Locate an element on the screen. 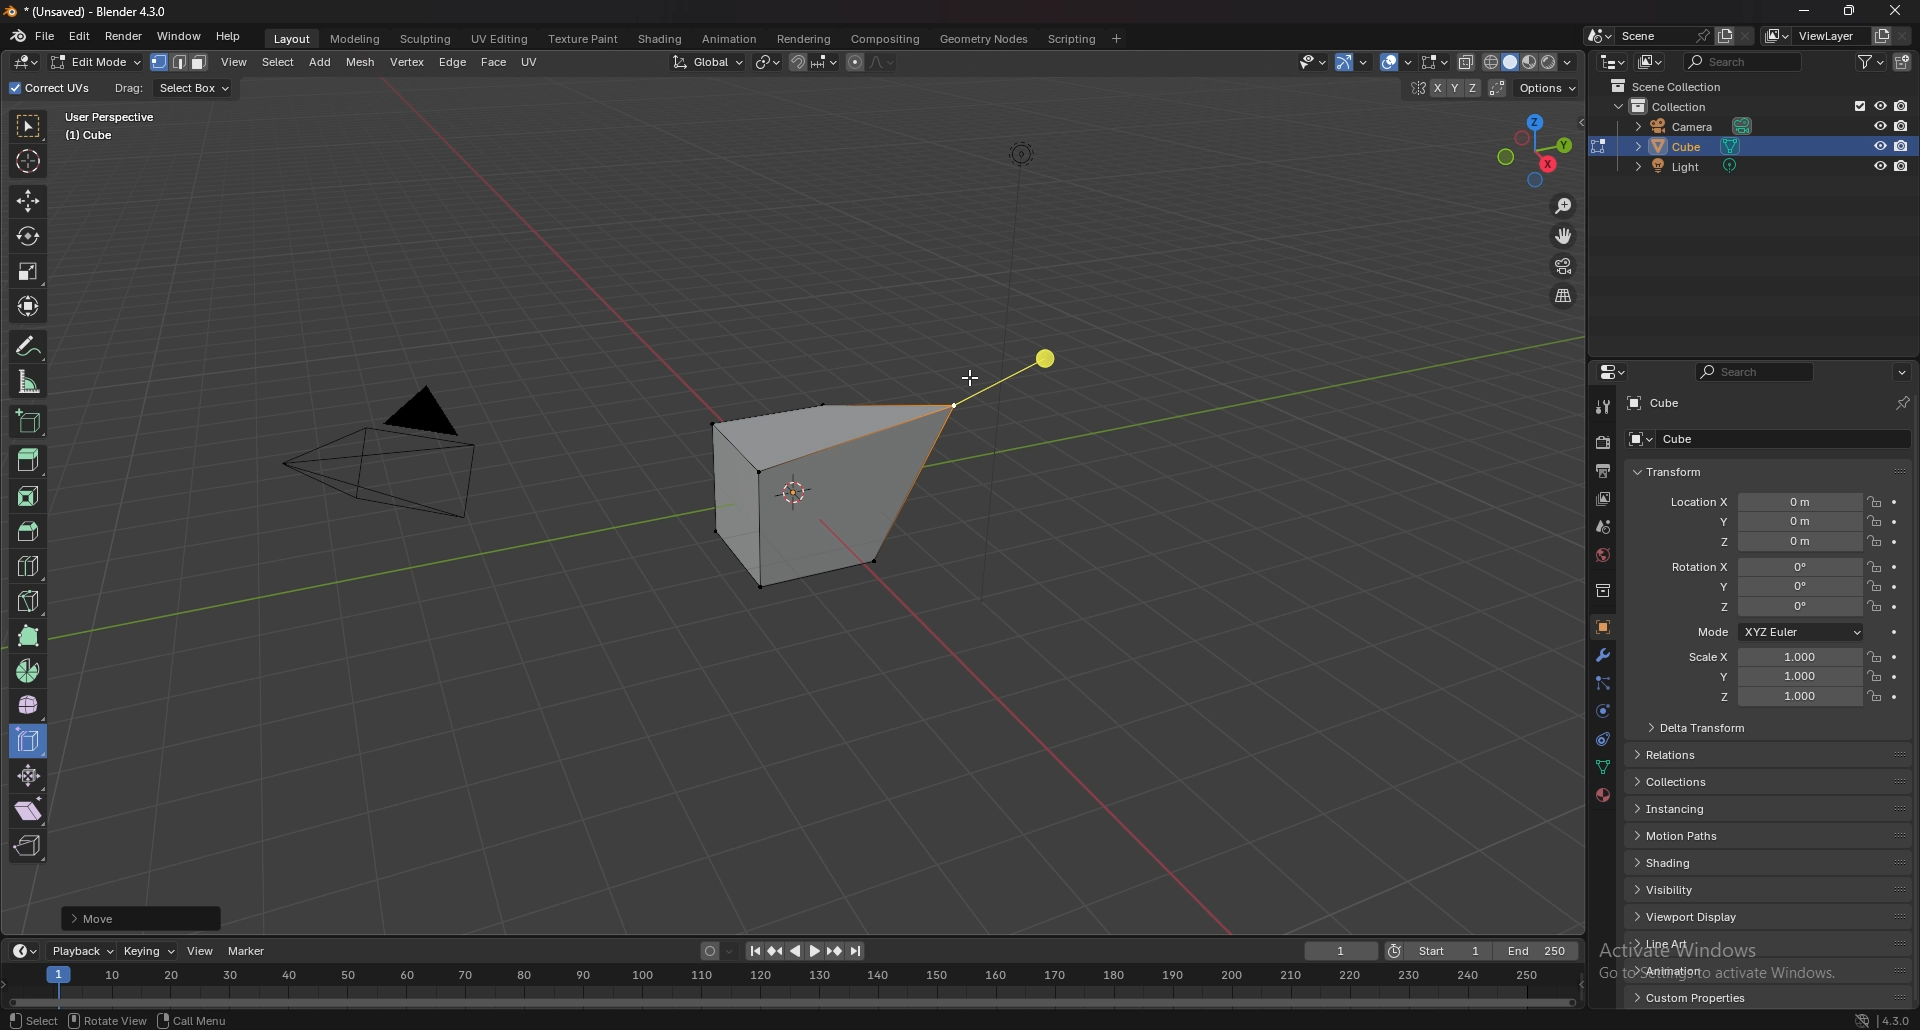 Image resolution: width=1920 pixels, height=1030 pixels. delta transform is located at coordinates (1699, 728).